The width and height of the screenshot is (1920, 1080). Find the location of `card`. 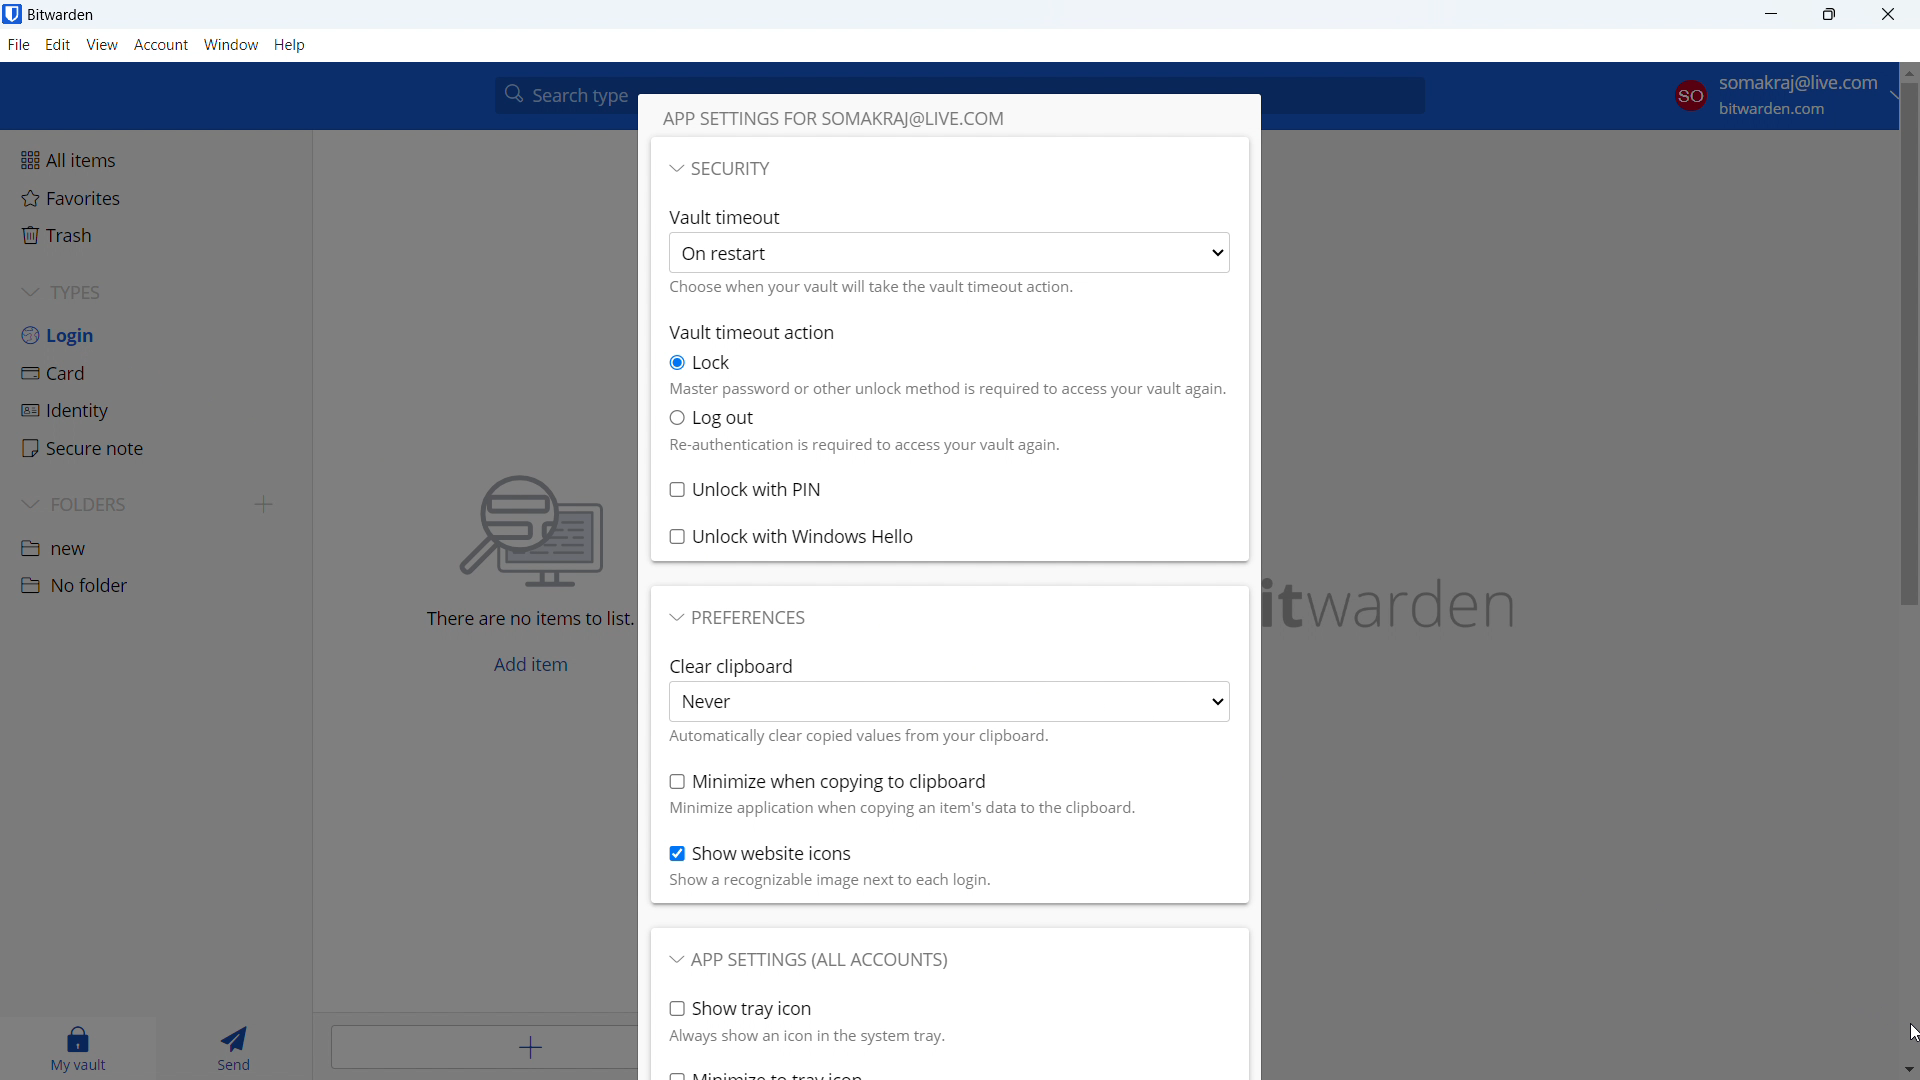

card is located at coordinates (157, 373).